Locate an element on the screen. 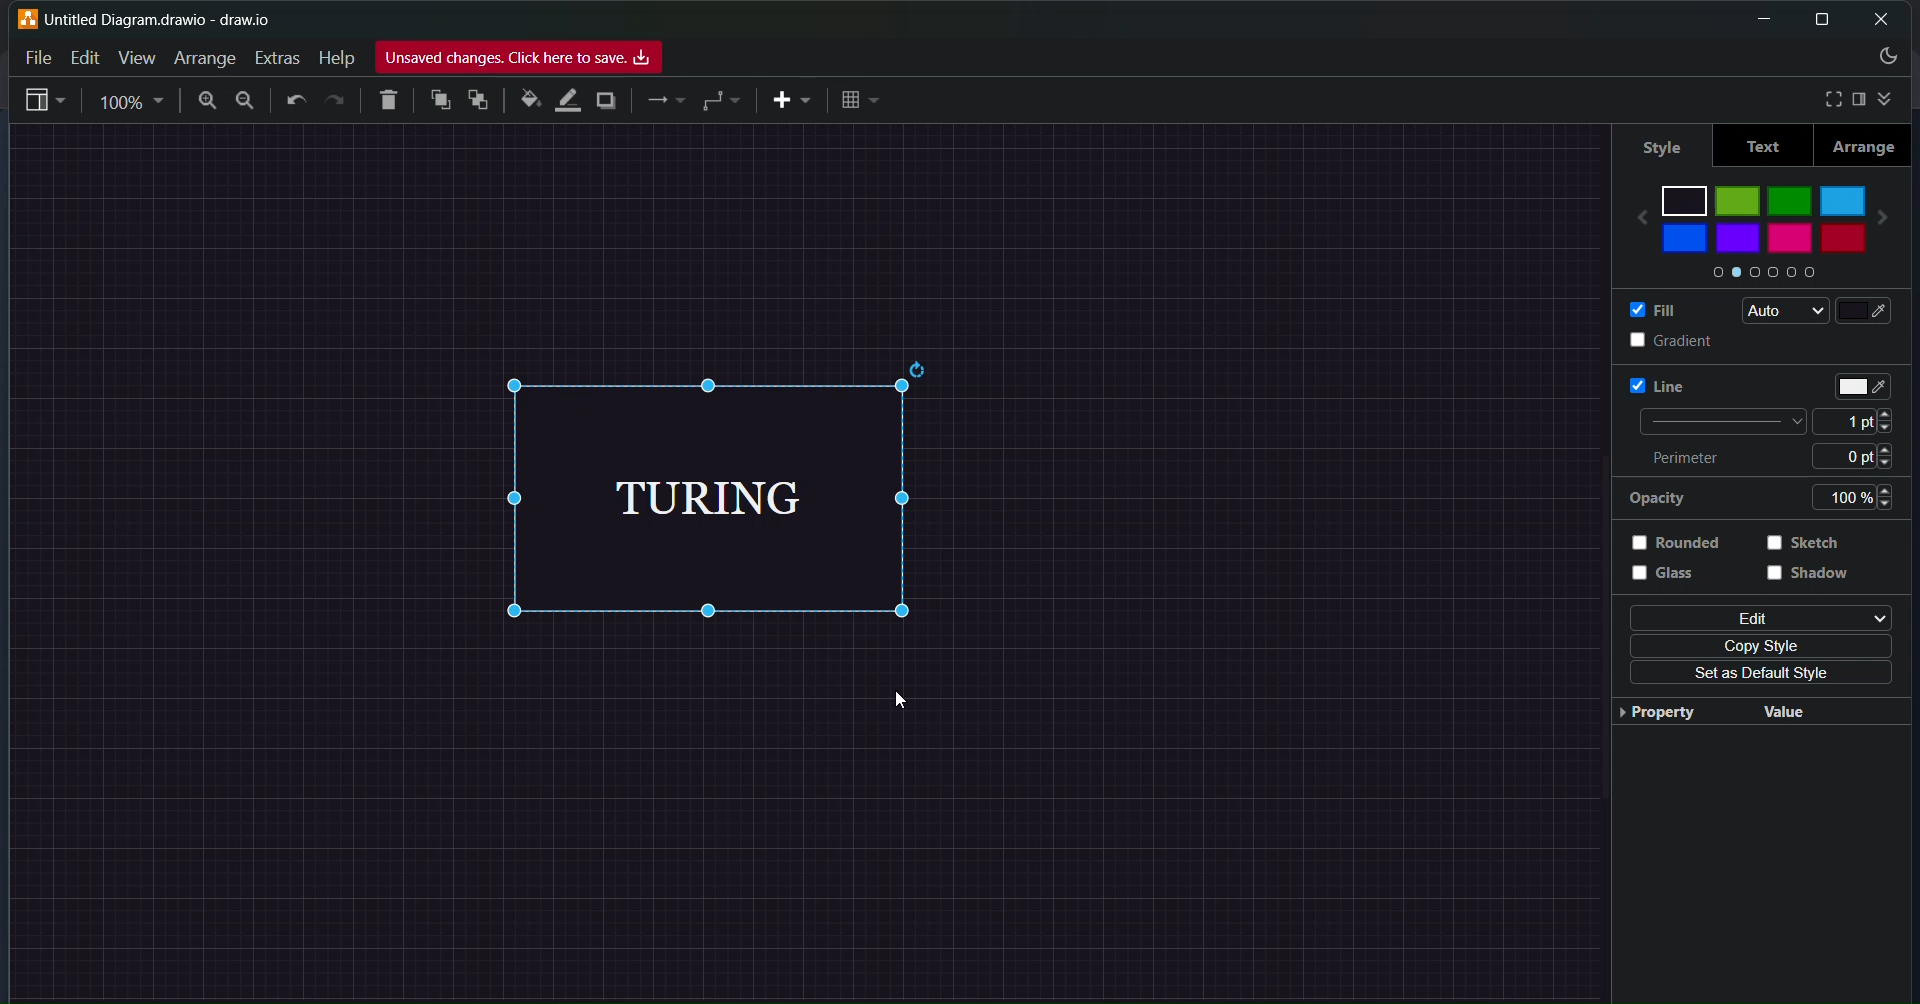  connector is located at coordinates (722, 100).